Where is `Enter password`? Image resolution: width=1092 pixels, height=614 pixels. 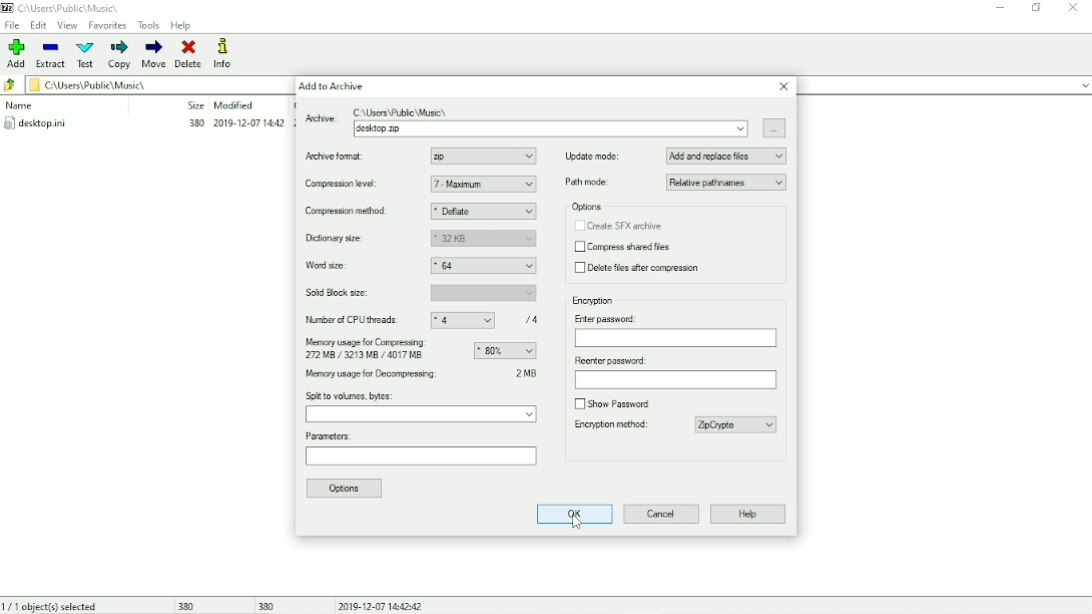 Enter password is located at coordinates (674, 330).